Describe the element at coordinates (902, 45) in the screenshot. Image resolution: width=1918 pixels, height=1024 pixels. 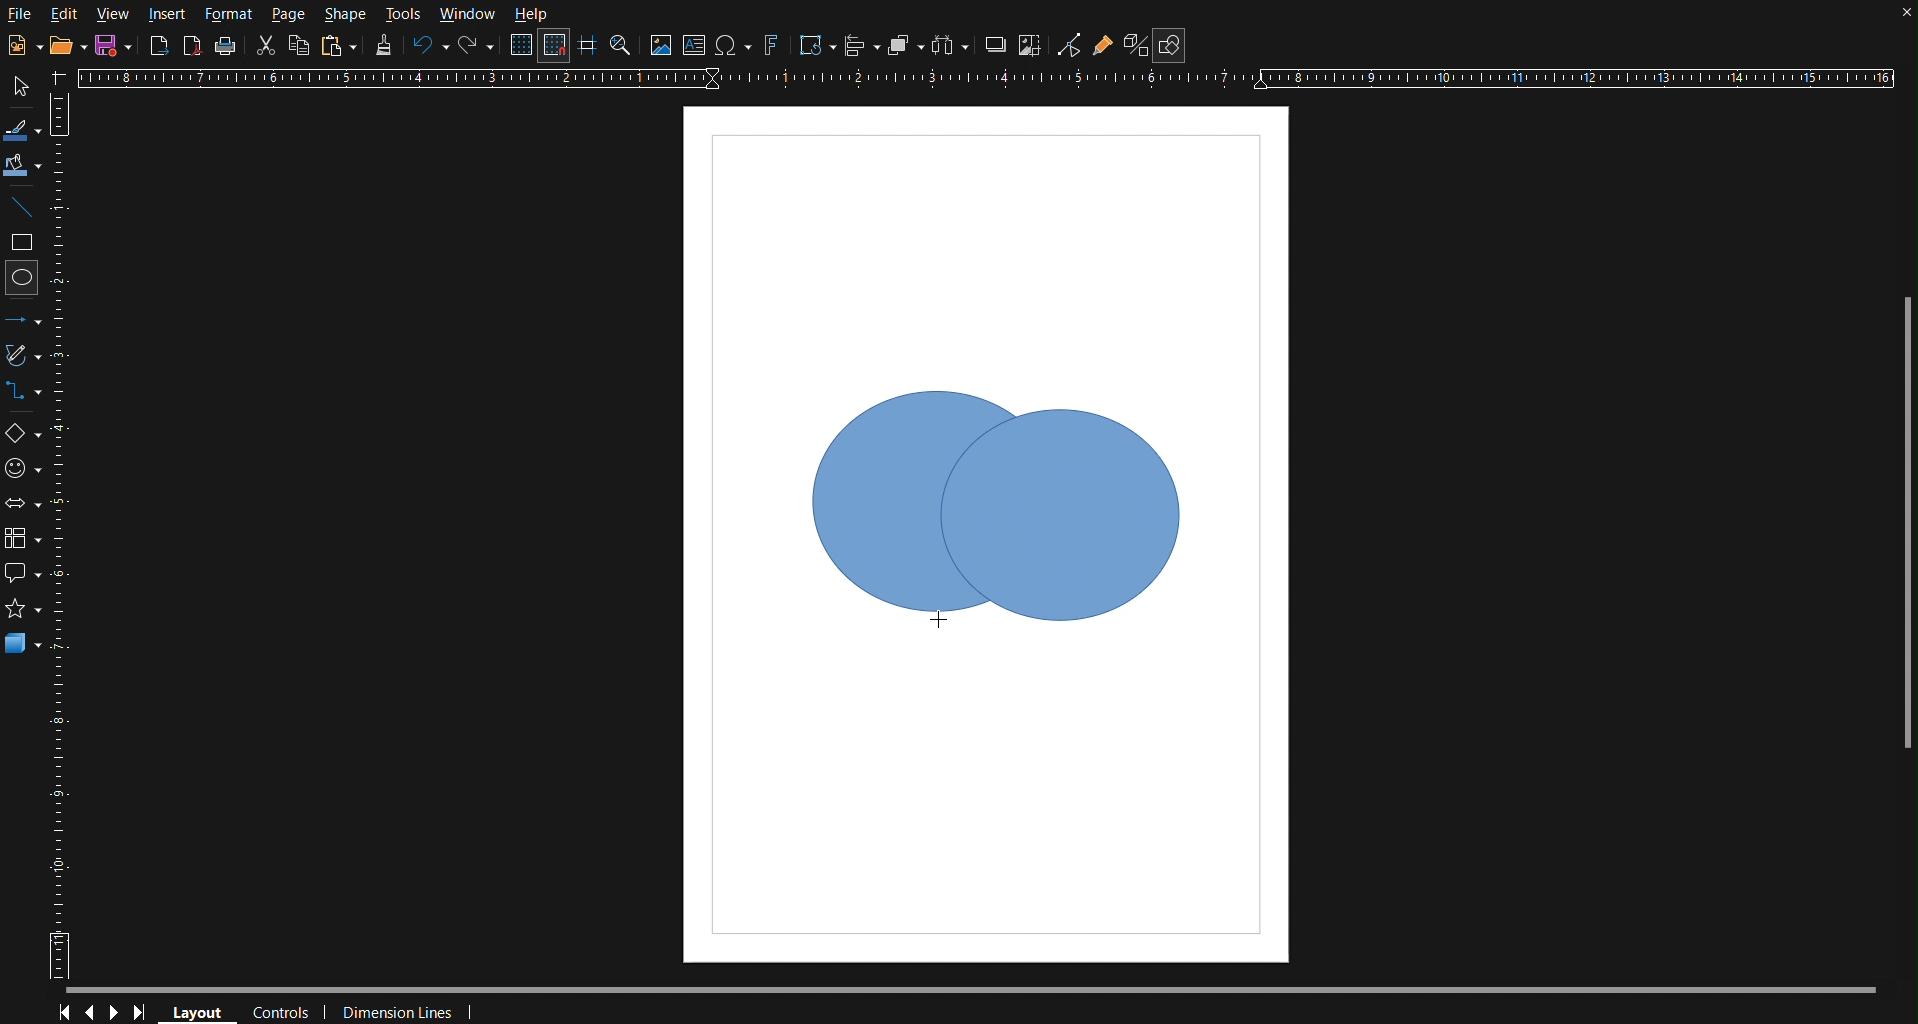
I see `Arrange` at that location.